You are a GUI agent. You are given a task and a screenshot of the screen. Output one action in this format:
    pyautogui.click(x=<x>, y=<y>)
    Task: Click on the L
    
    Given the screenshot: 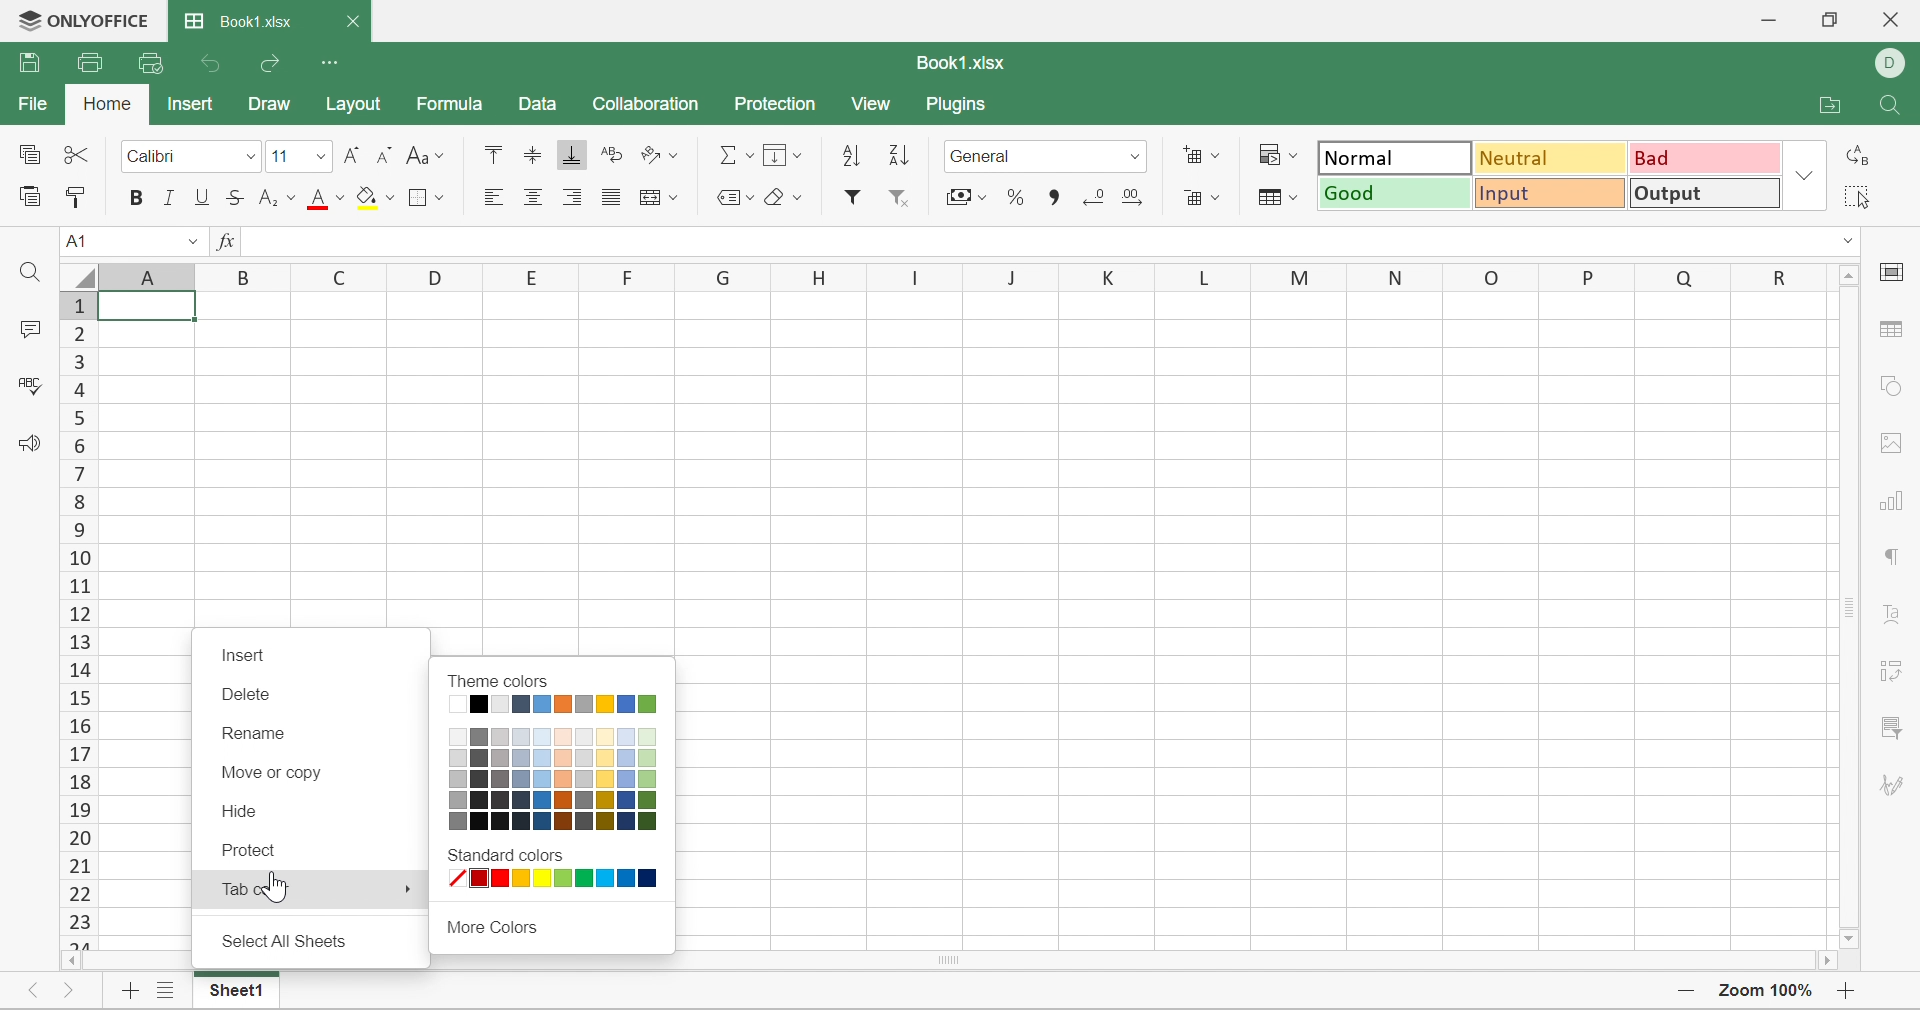 What is the action you would take?
    pyautogui.click(x=1189, y=276)
    